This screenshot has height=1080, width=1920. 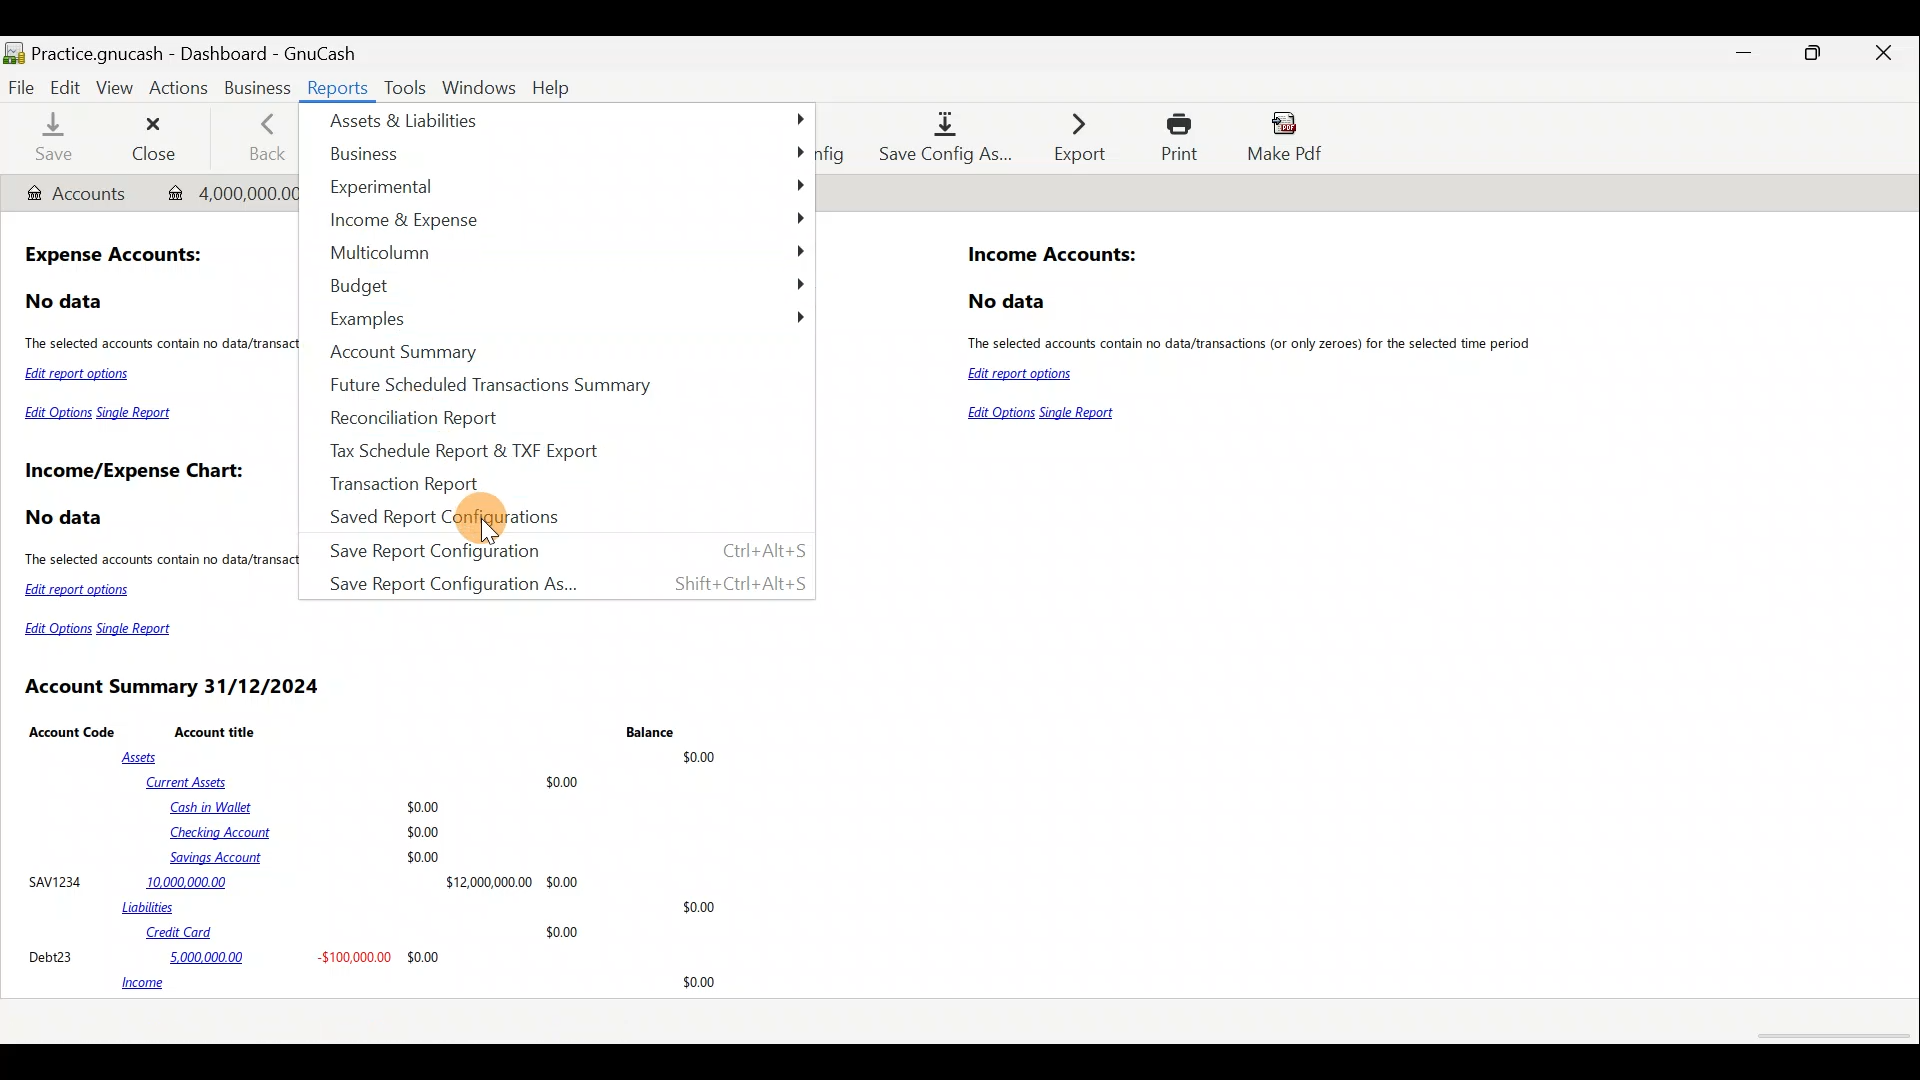 What do you see at coordinates (939, 139) in the screenshot?
I see `Save config as` at bounding box center [939, 139].